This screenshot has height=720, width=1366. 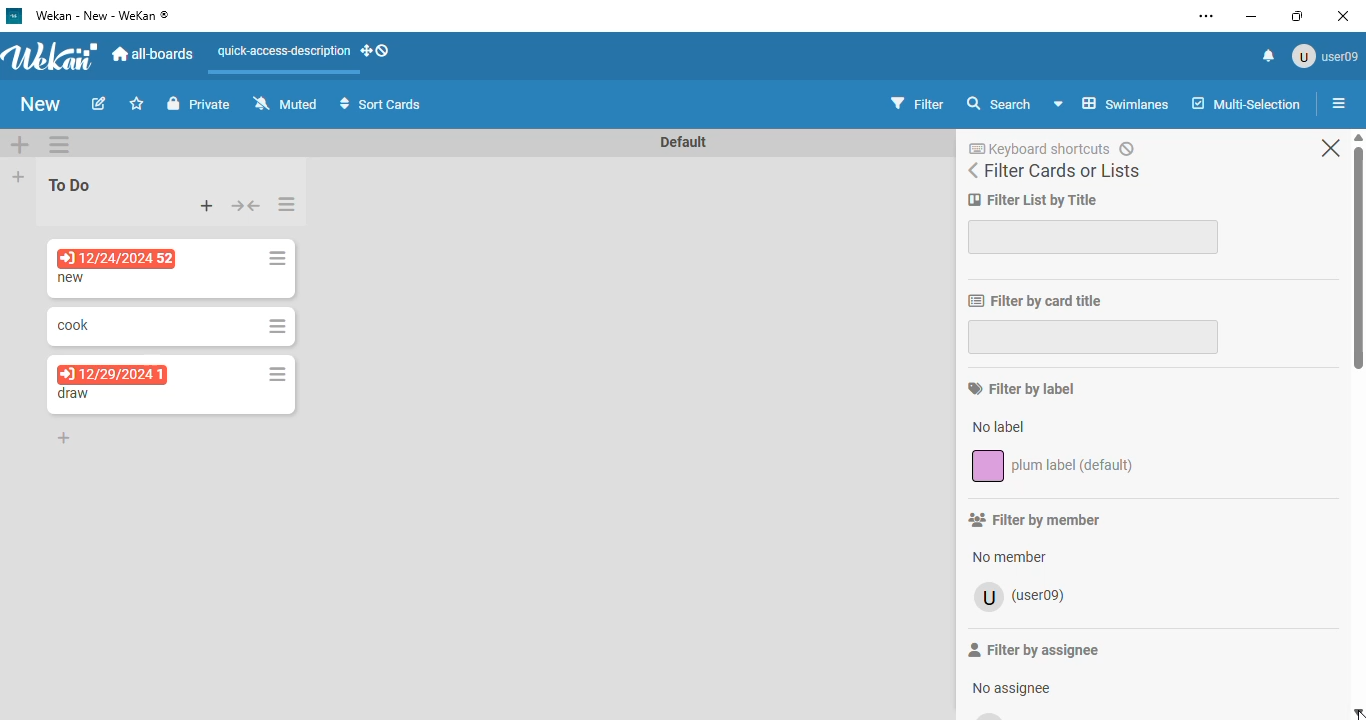 What do you see at coordinates (1000, 426) in the screenshot?
I see `no label` at bounding box center [1000, 426].